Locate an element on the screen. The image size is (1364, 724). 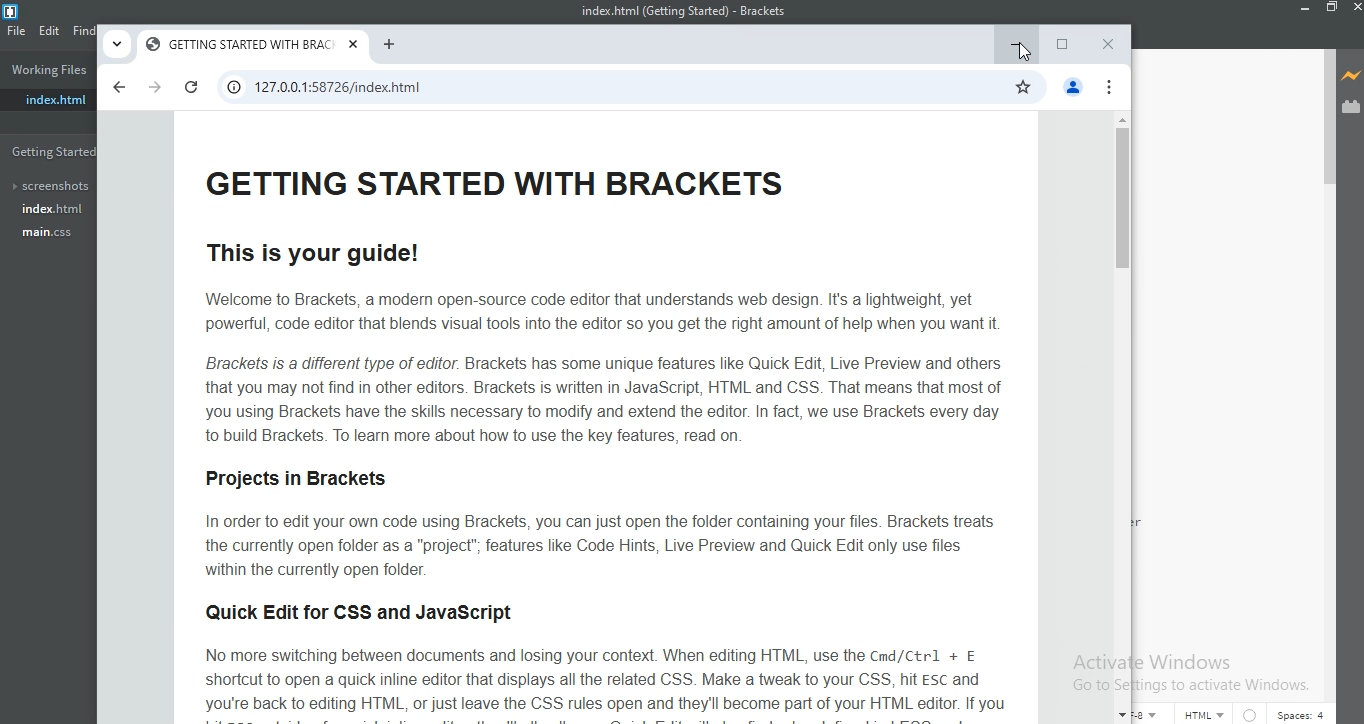
Index.html is located at coordinates (51, 210).